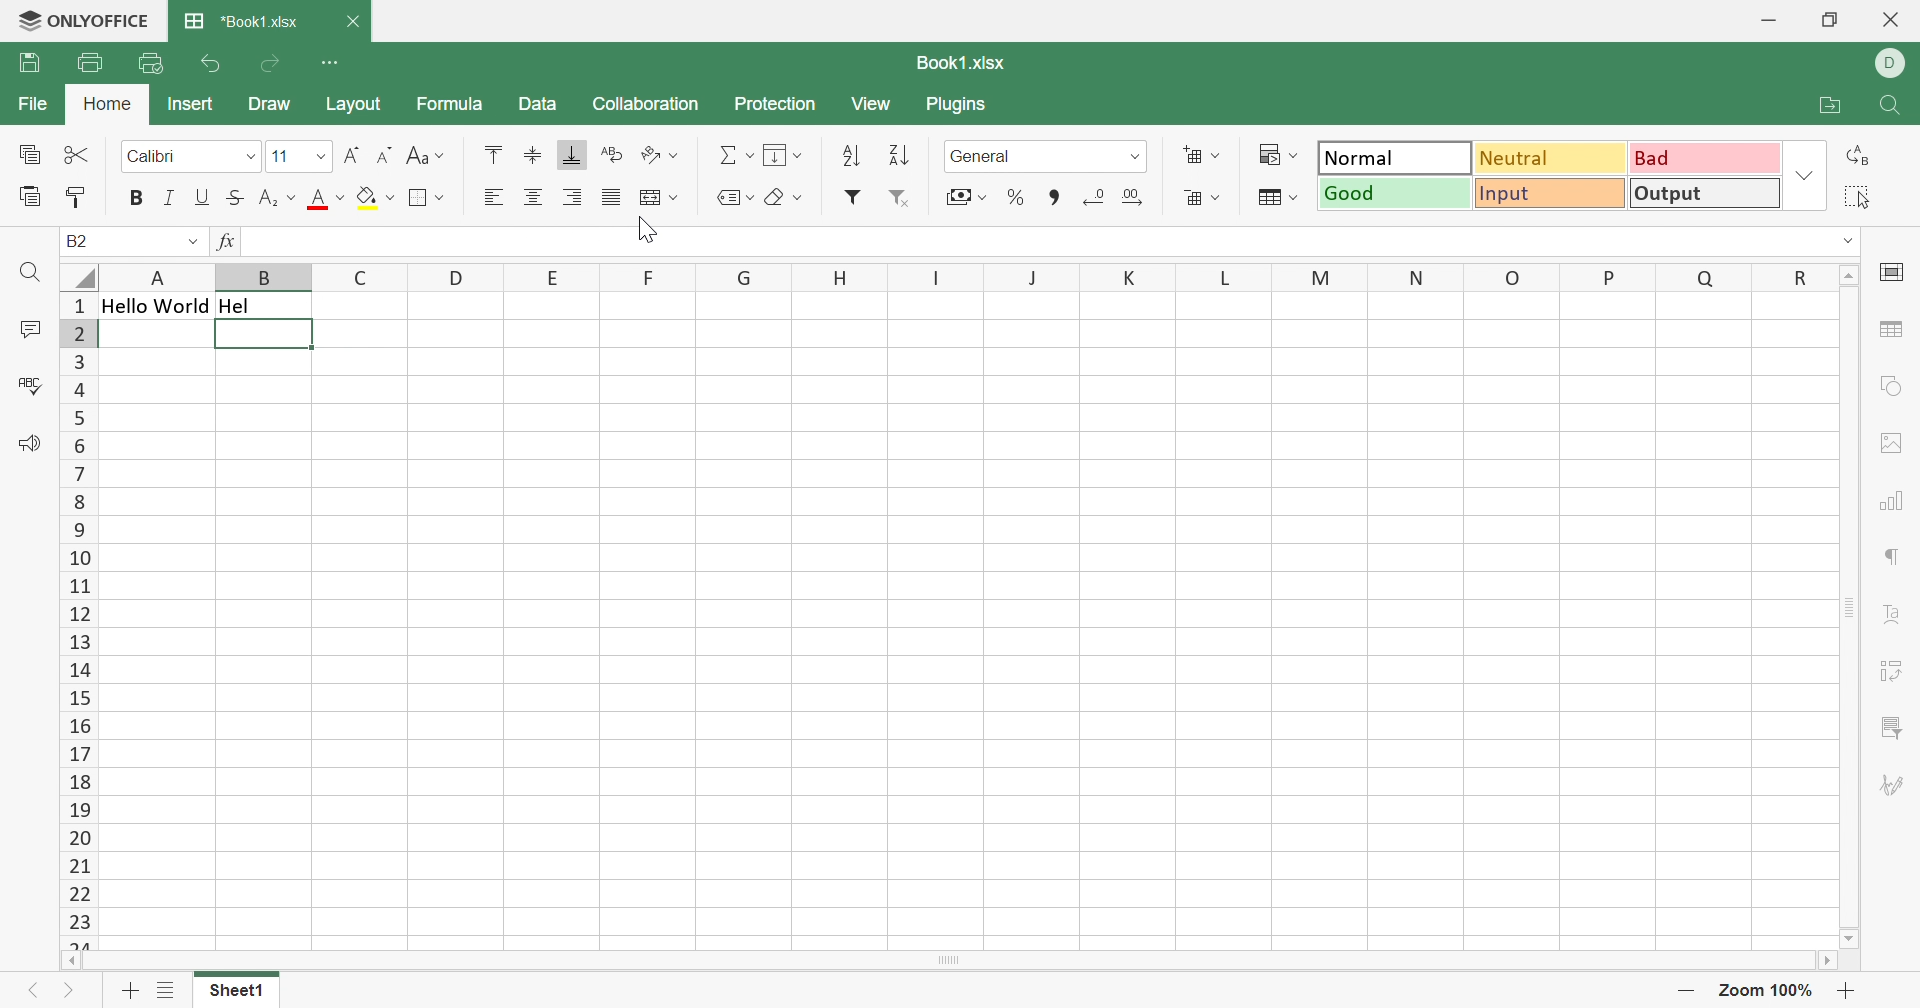 The width and height of the screenshot is (1920, 1008). Describe the element at coordinates (1855, 196) in the screenshot. I see `Select all` at that location.